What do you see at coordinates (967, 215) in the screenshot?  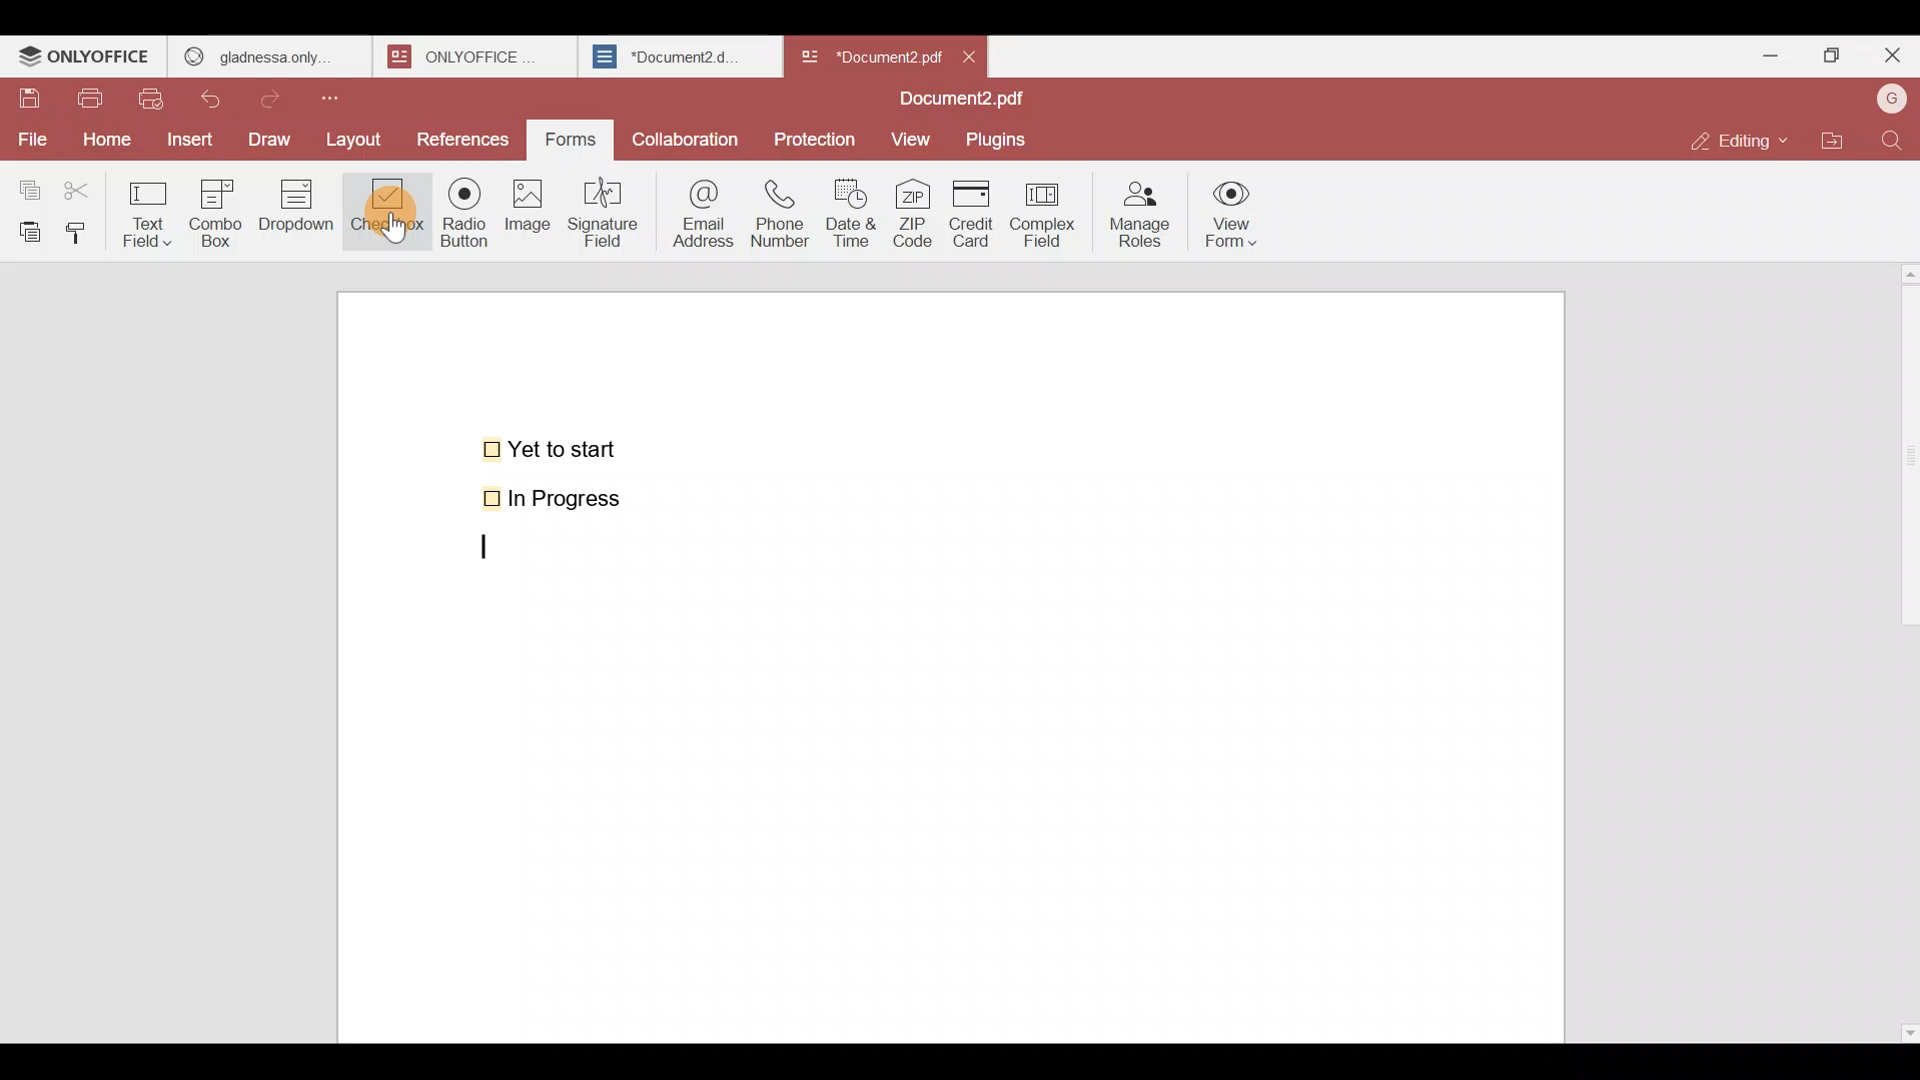 I see `Credit card` at bounding box center [967, 215].